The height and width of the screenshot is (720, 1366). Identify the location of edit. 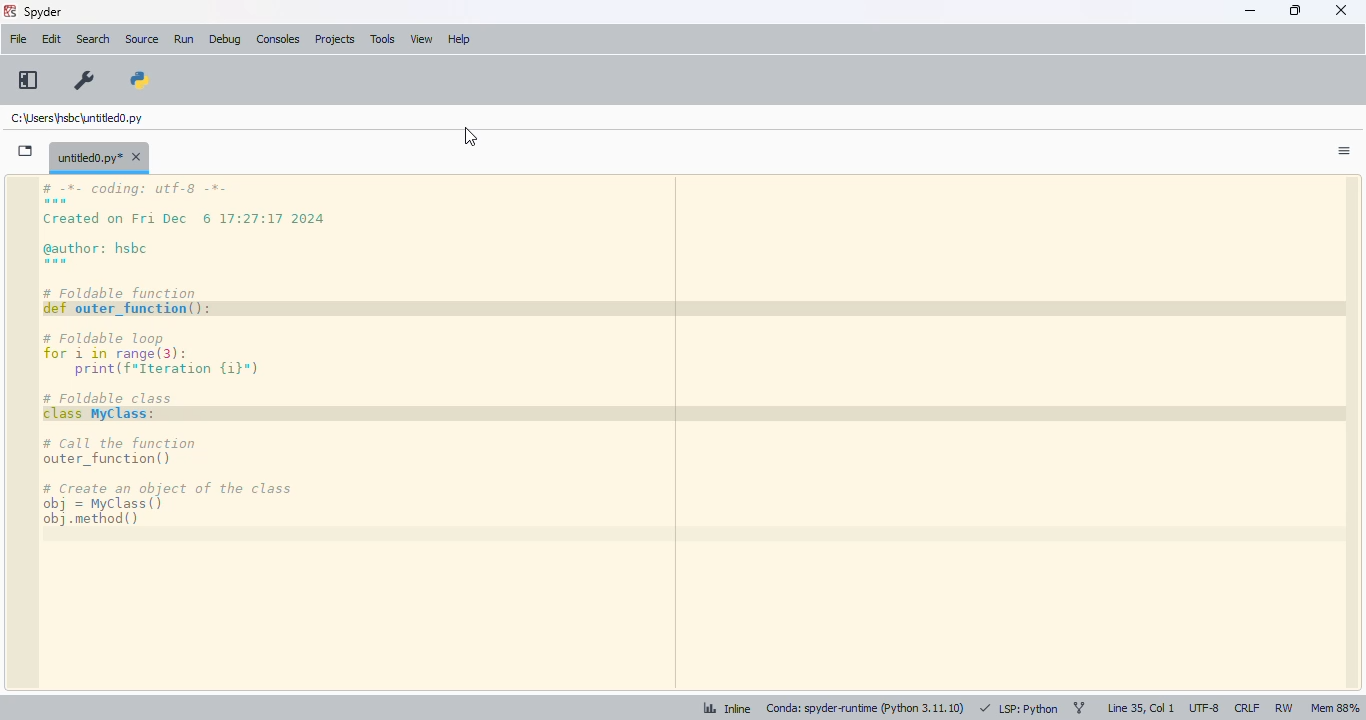
(52, 38).